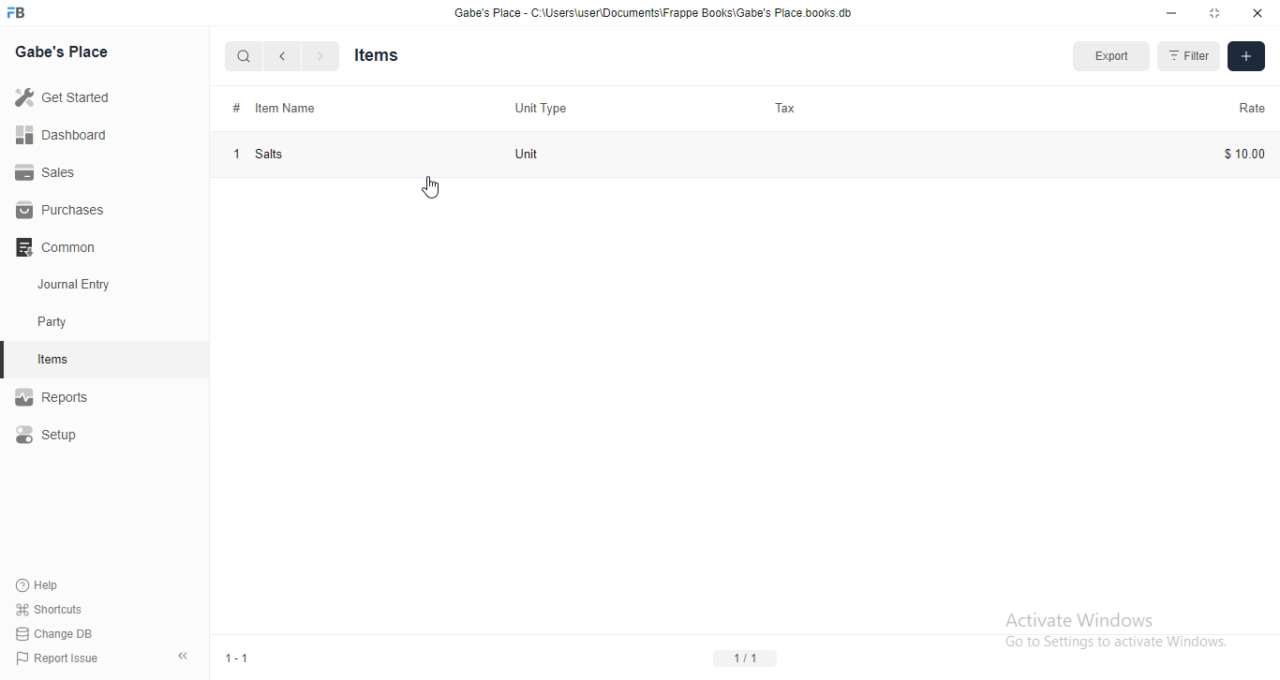 The height and width of the screenshot is (680, 1280). What do you see at coordinates (67, 96) in the screenshot?
I see `Get Started` at bounding box center [67, 96].